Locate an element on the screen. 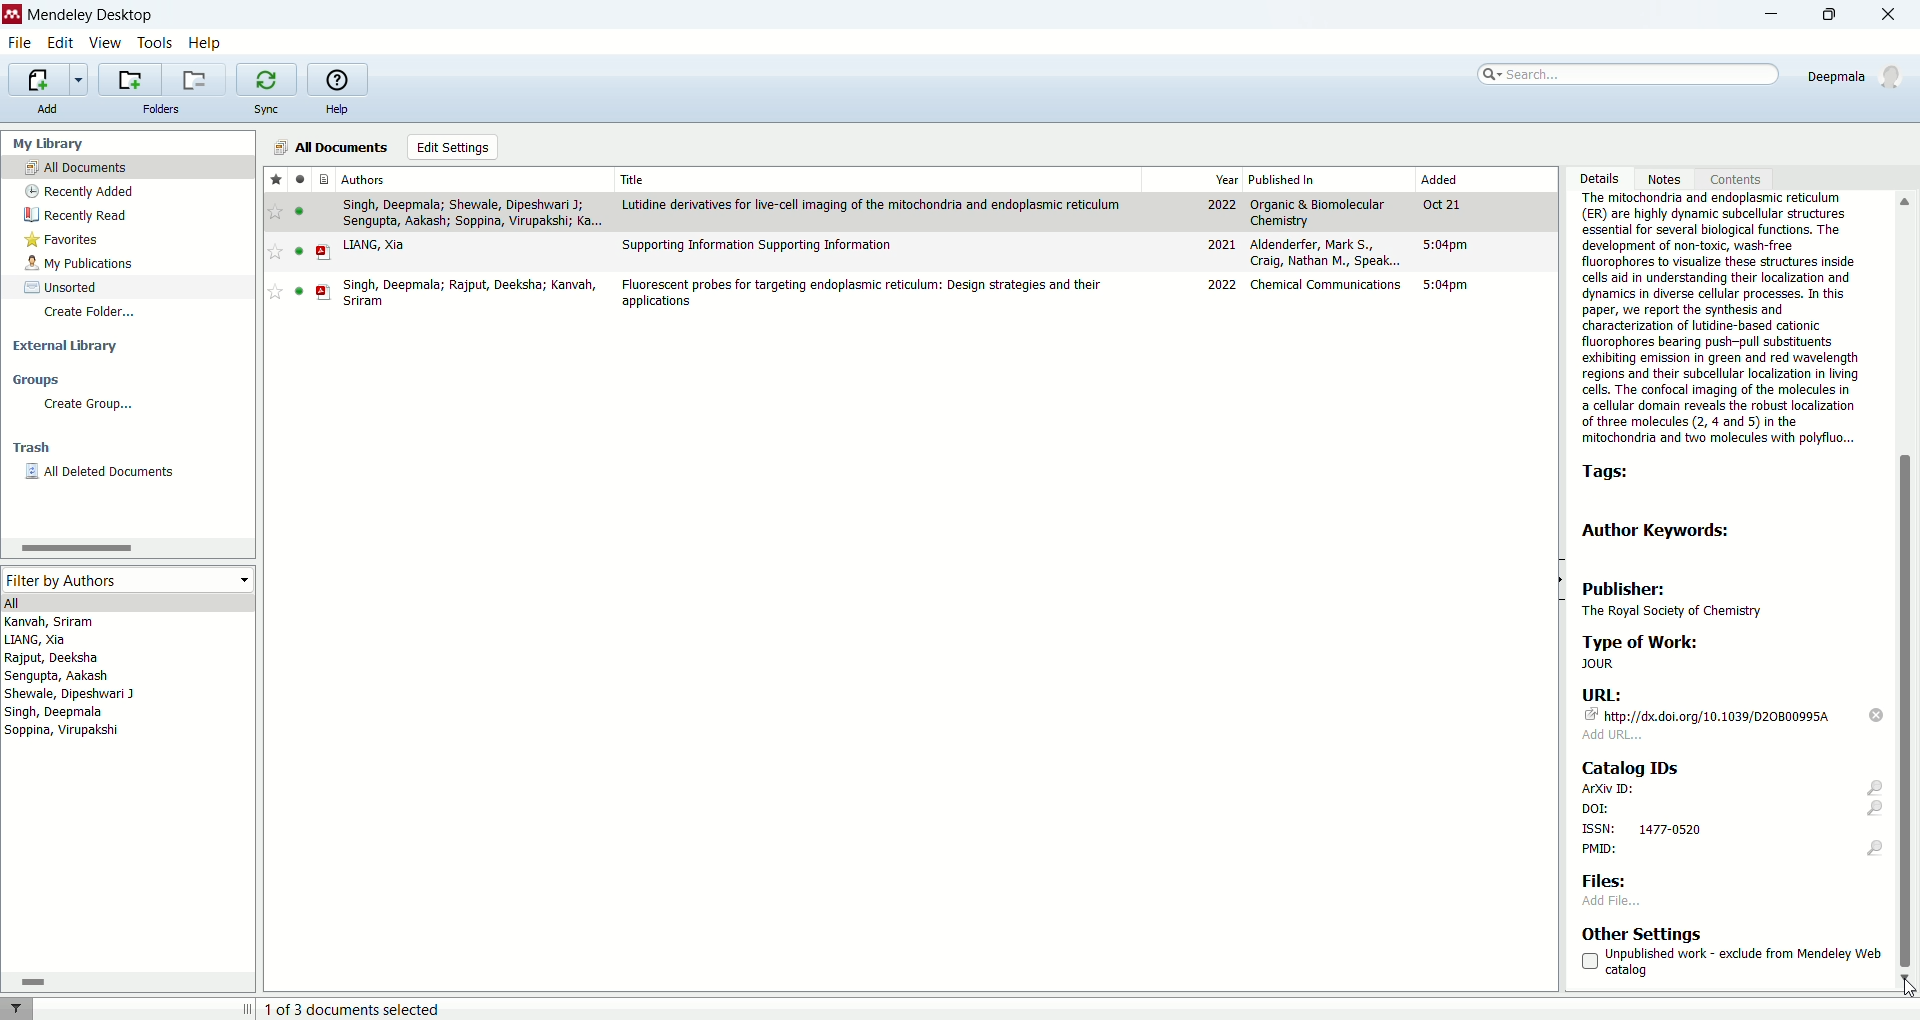  trash is located at coordinates (32, 448).